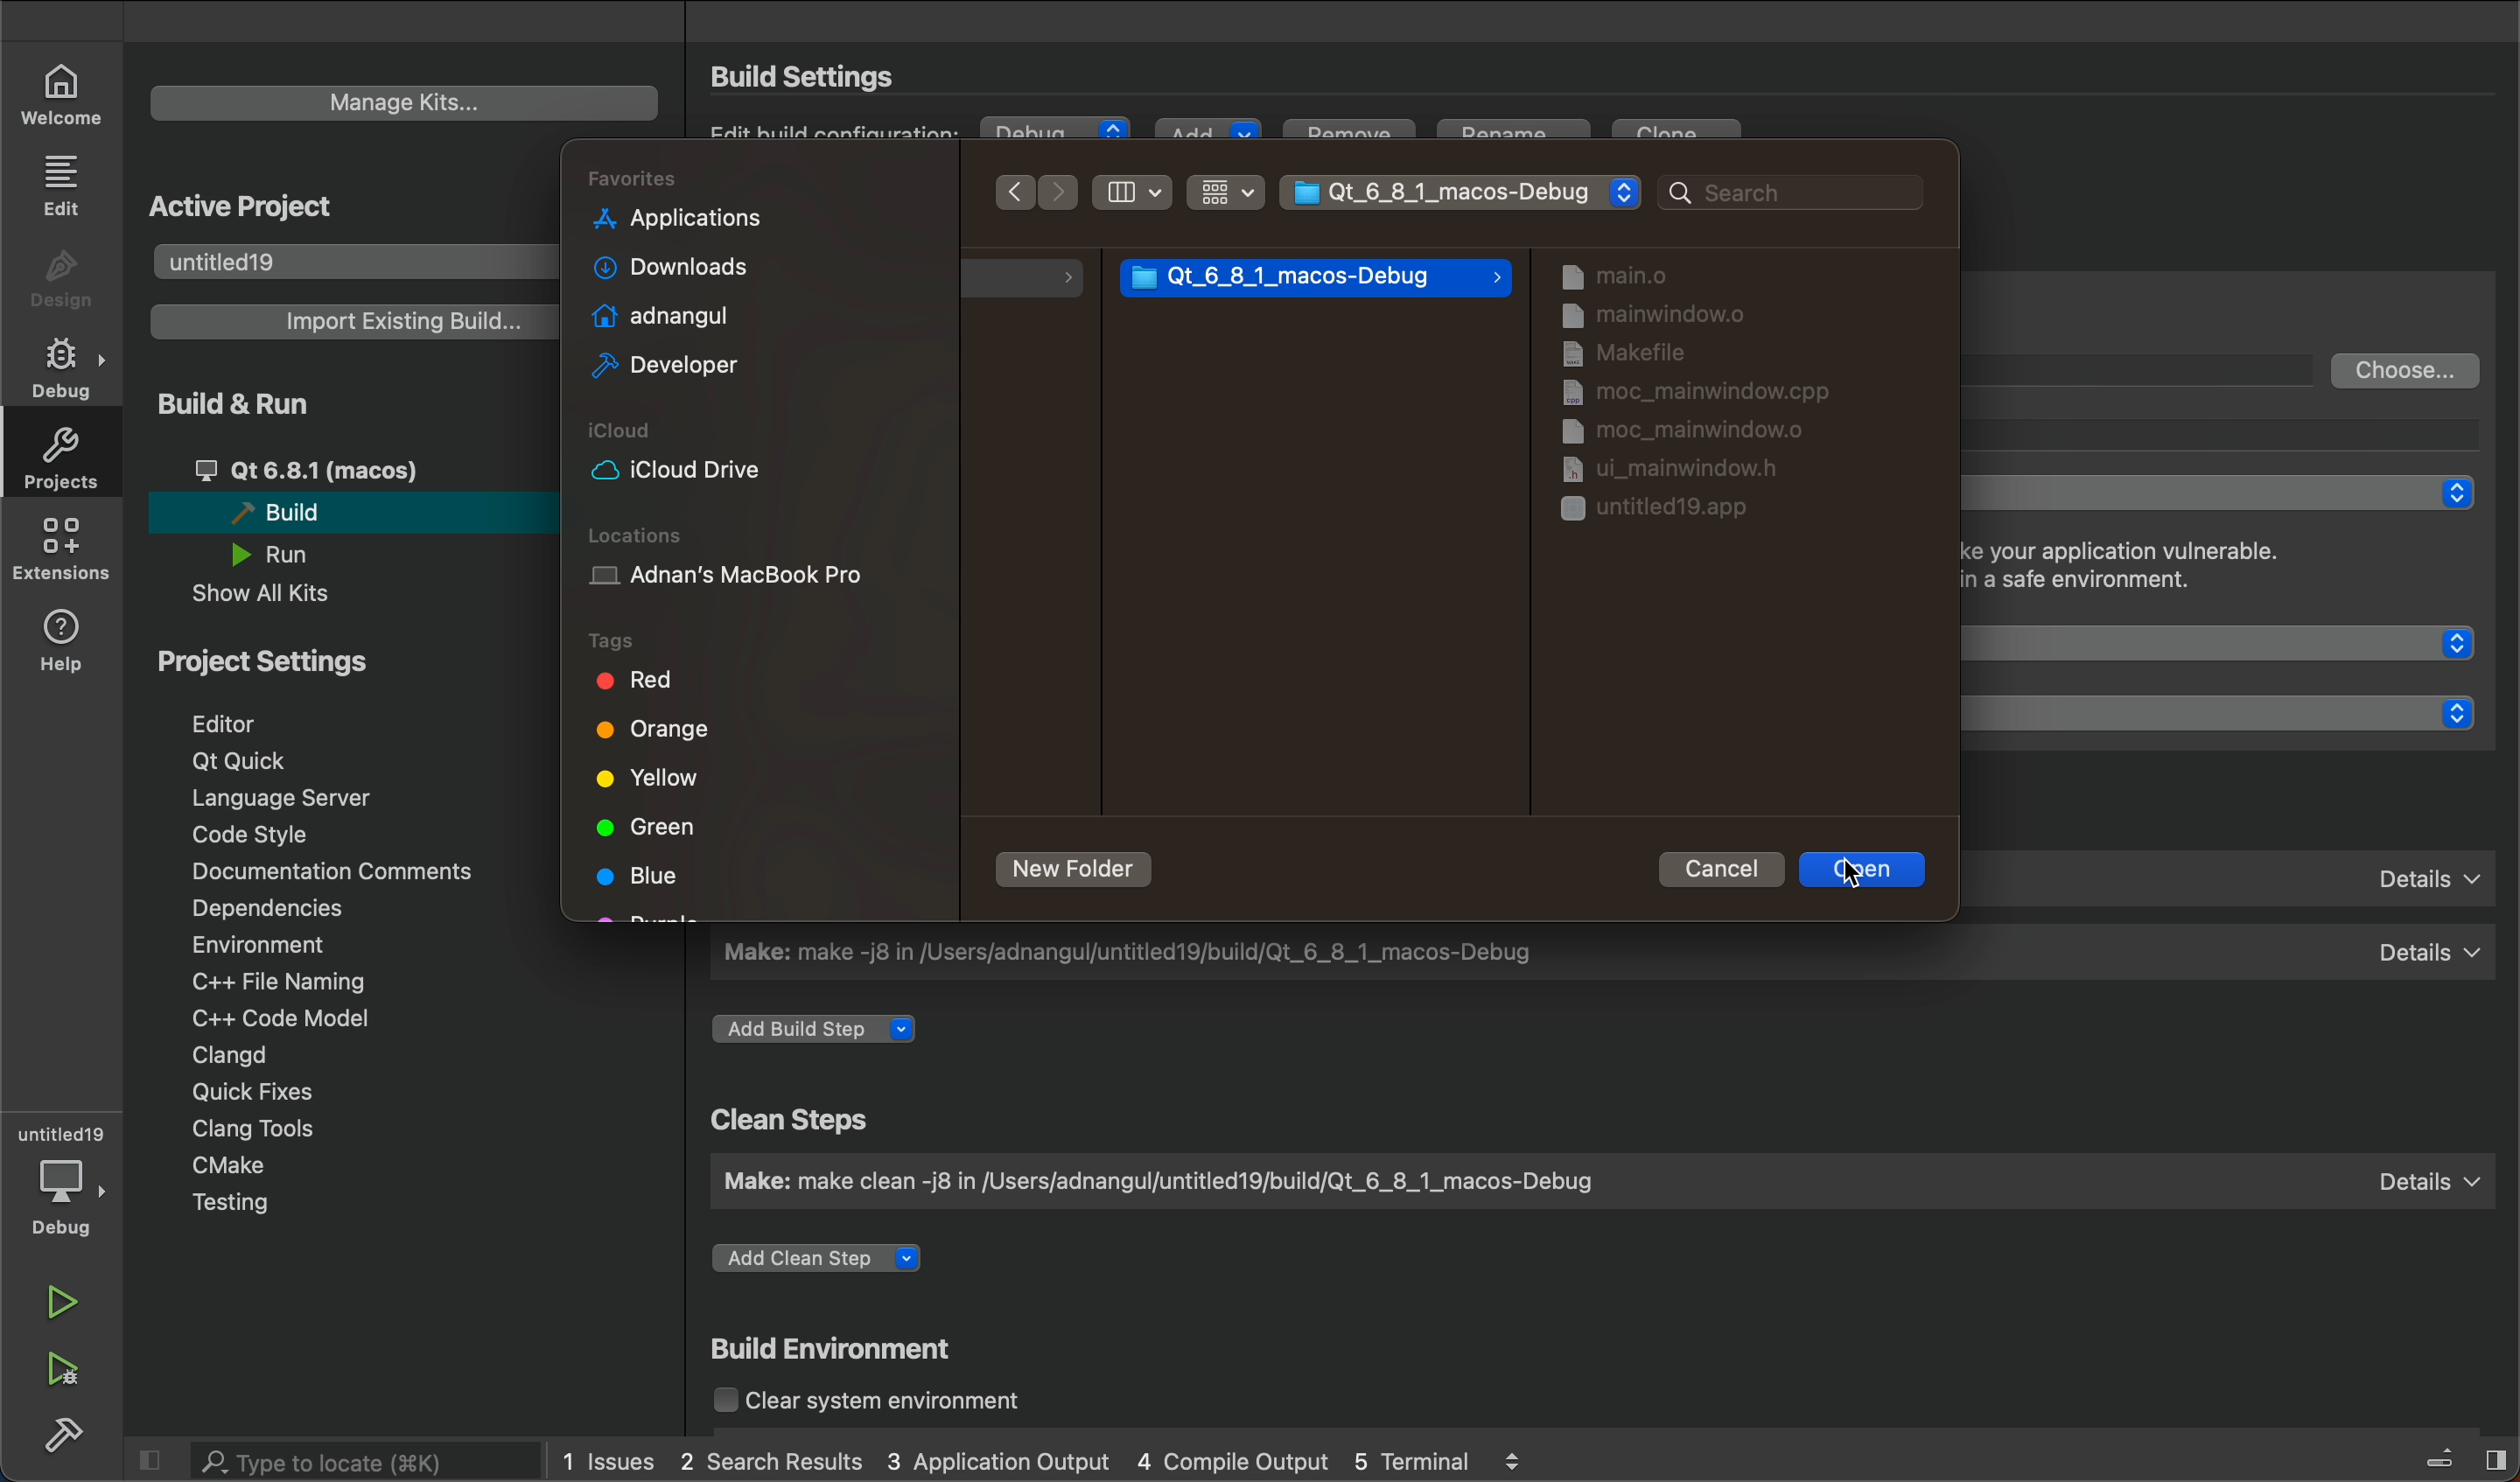  Describe the element at coordinates (678, 219) in the screenshot. I see `applications` at that location.